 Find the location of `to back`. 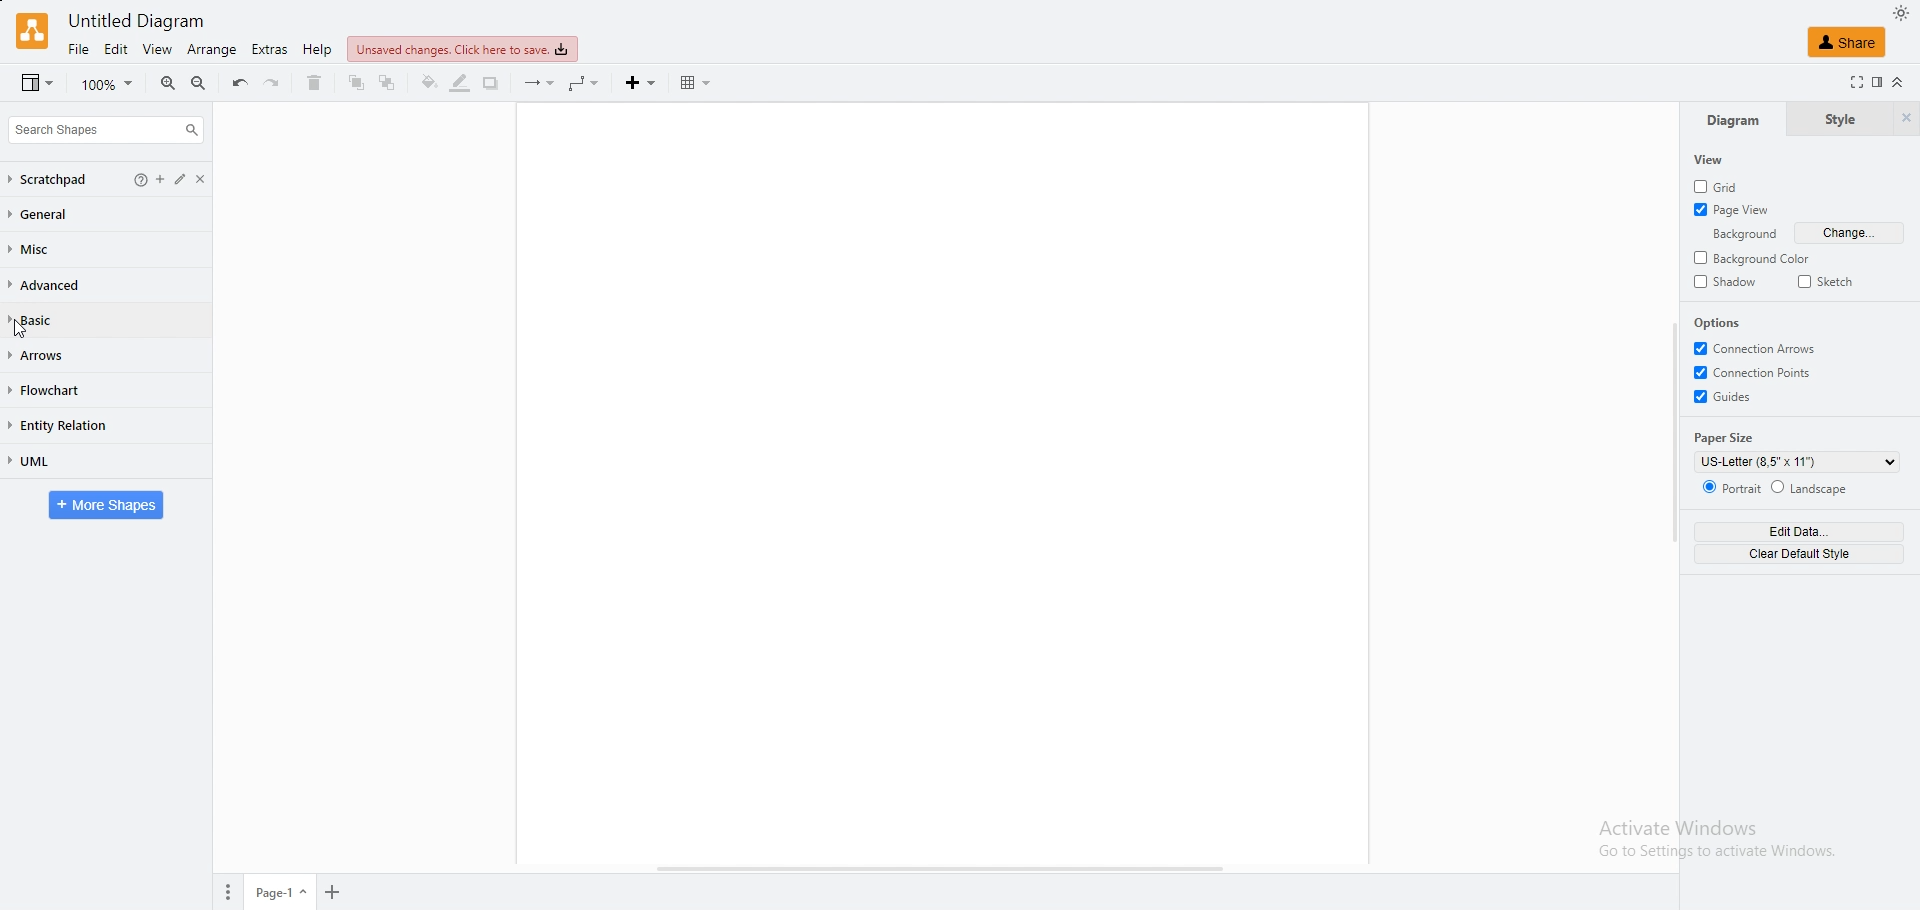

to back is located at coordinates (388, 83).